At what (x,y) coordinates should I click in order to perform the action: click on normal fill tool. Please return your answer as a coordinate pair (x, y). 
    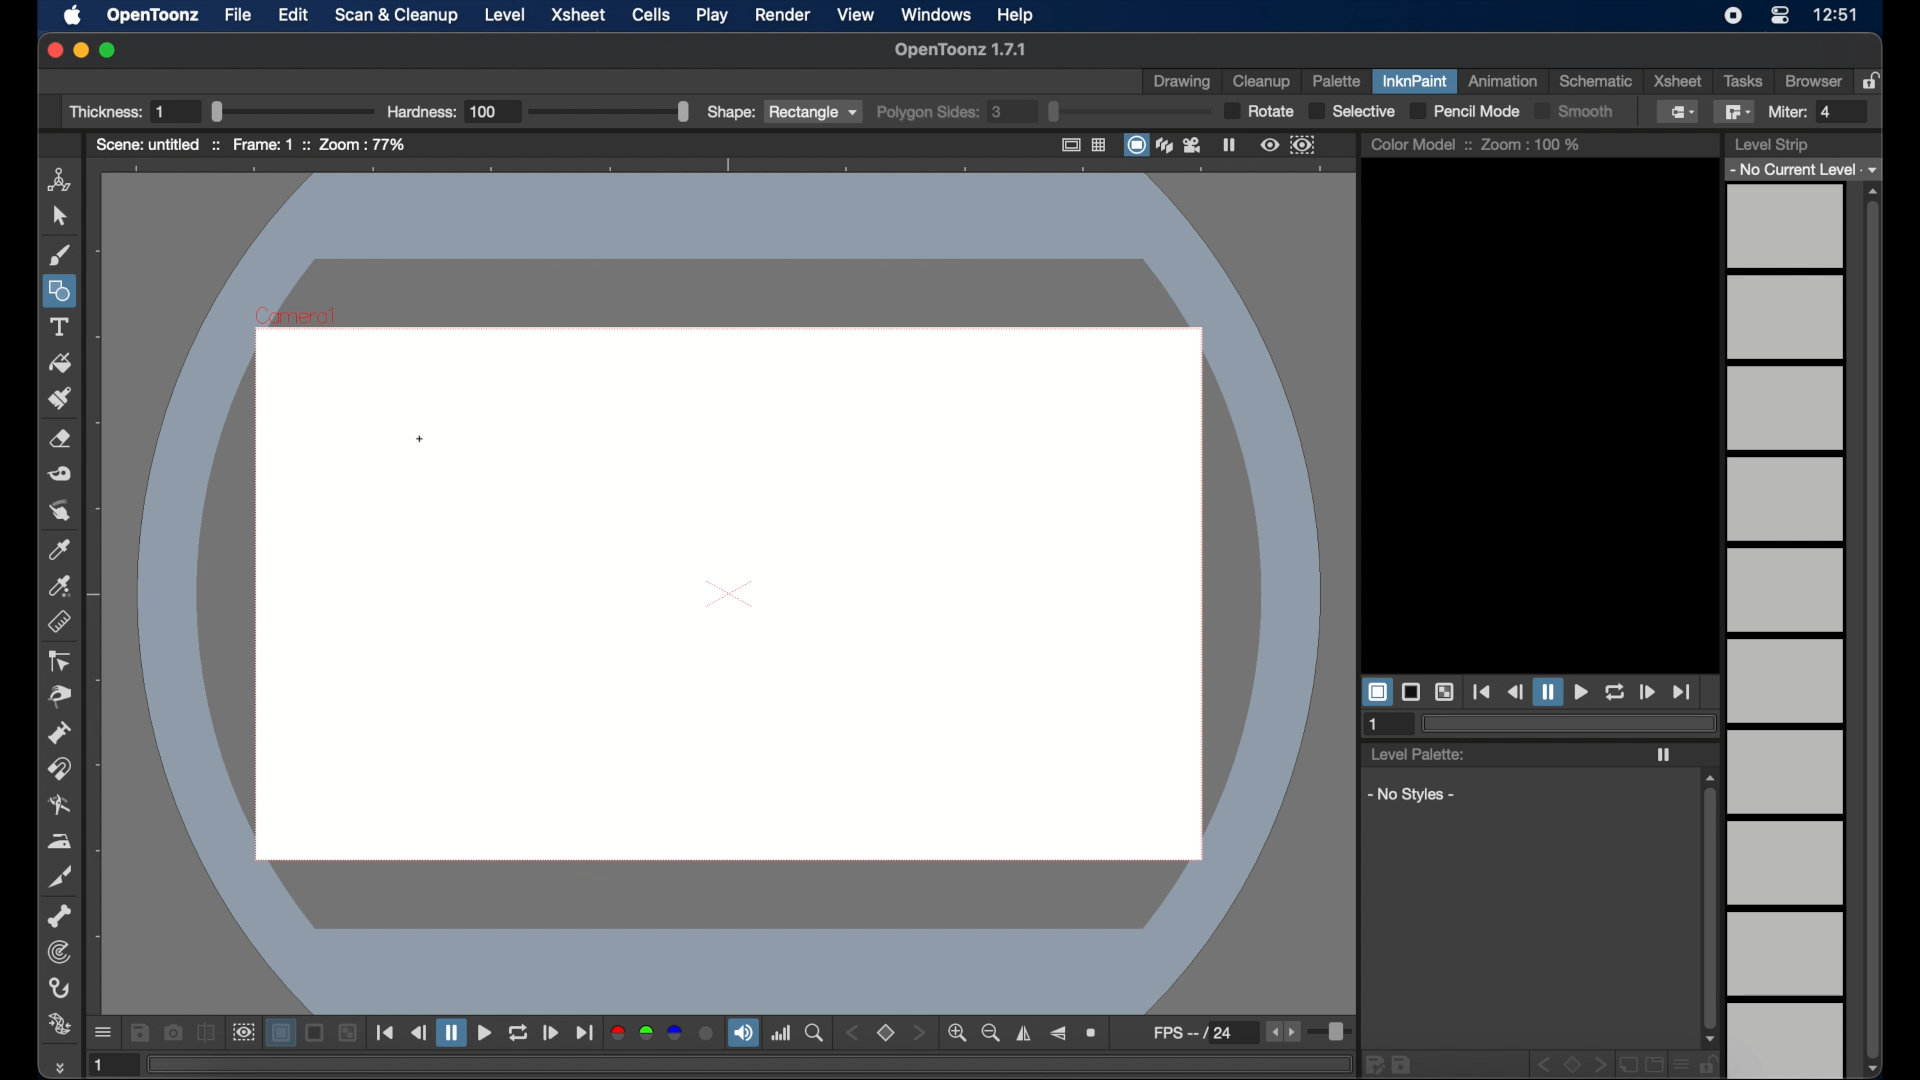
    Looking at the image, I should click on (1680, 112).